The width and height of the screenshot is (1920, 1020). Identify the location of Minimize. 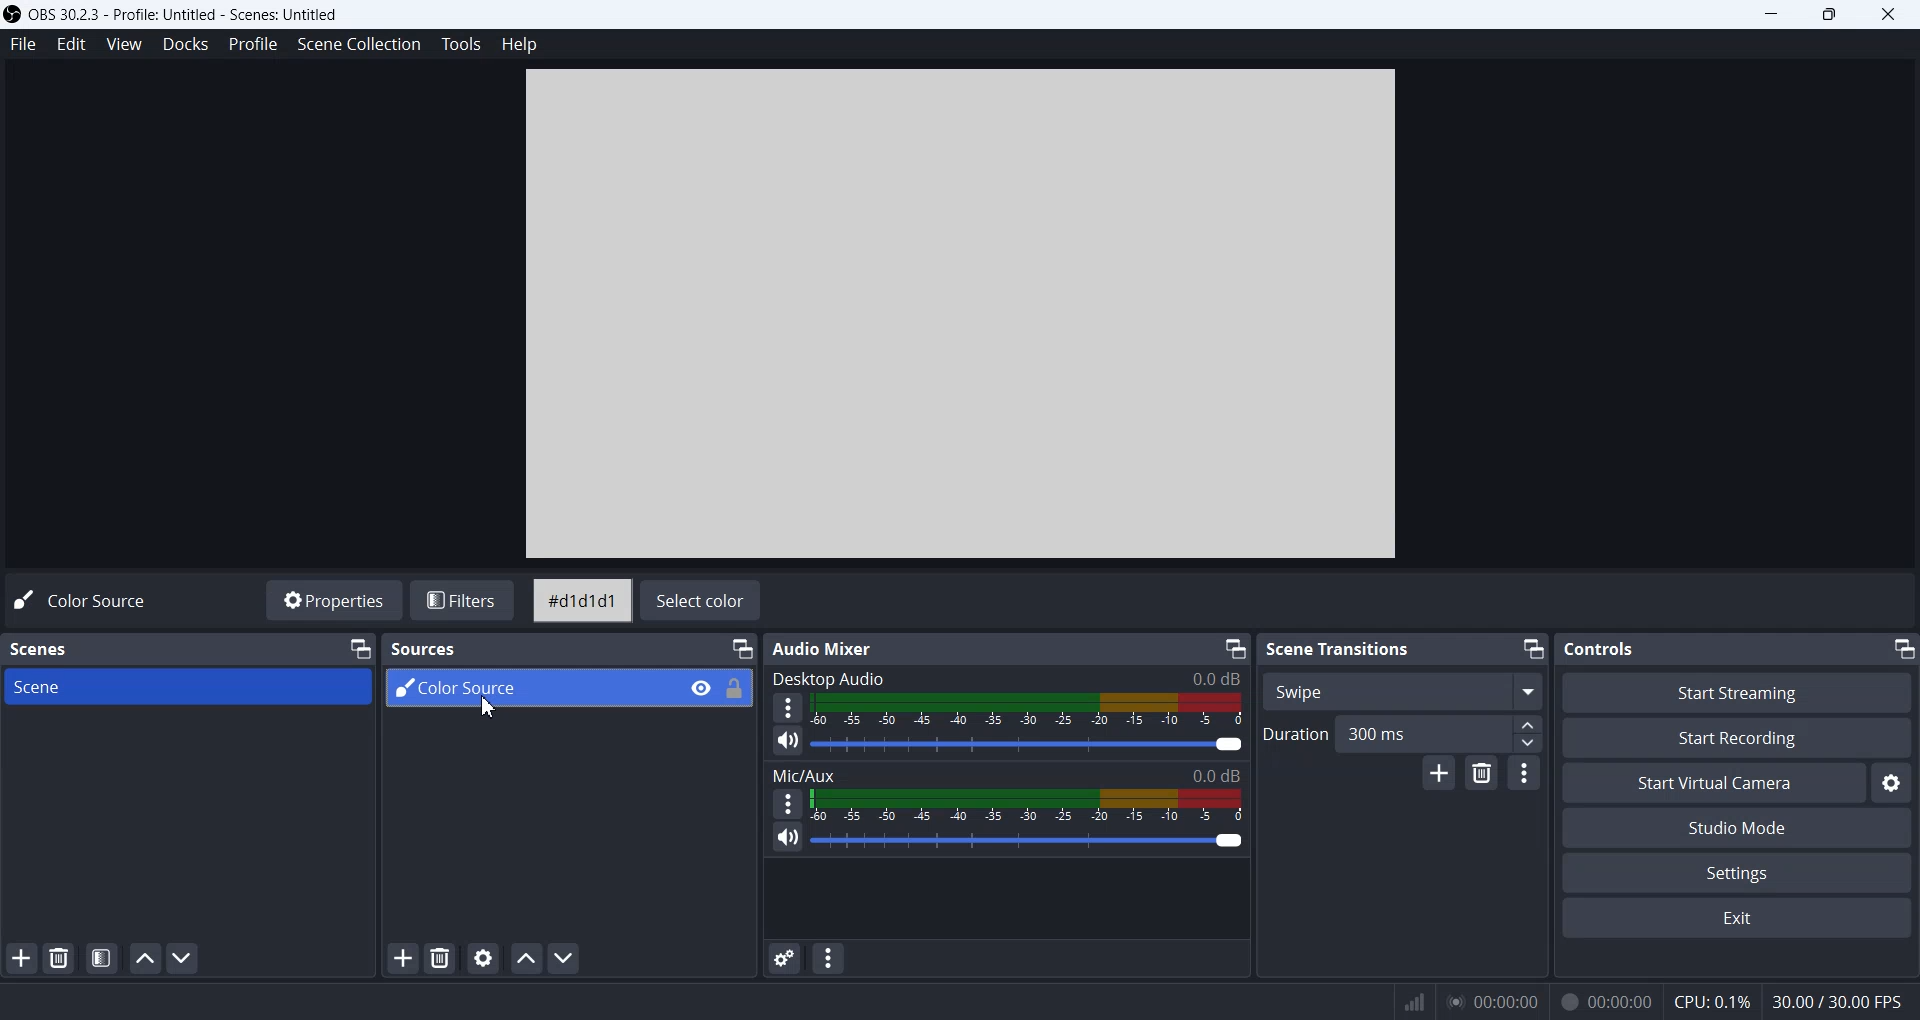
(1234, 646).